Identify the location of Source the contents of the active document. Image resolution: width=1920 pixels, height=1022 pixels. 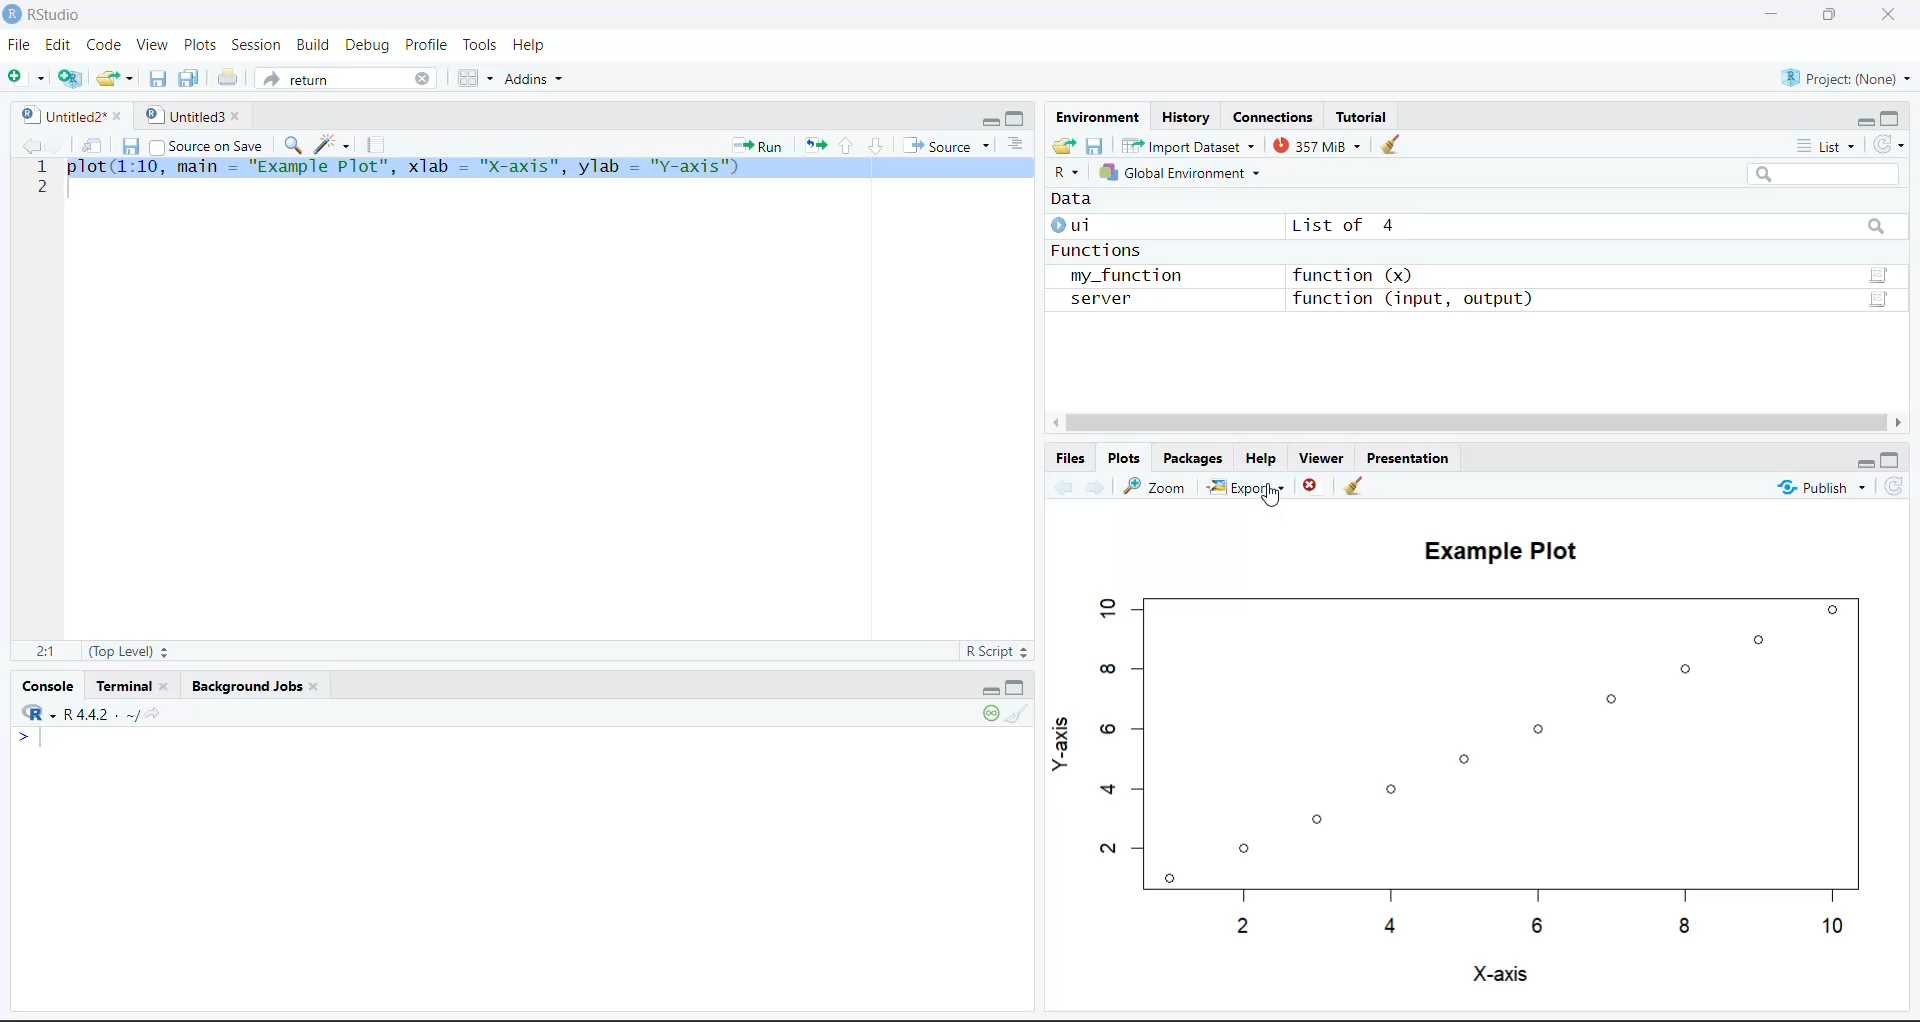
(942, 142).